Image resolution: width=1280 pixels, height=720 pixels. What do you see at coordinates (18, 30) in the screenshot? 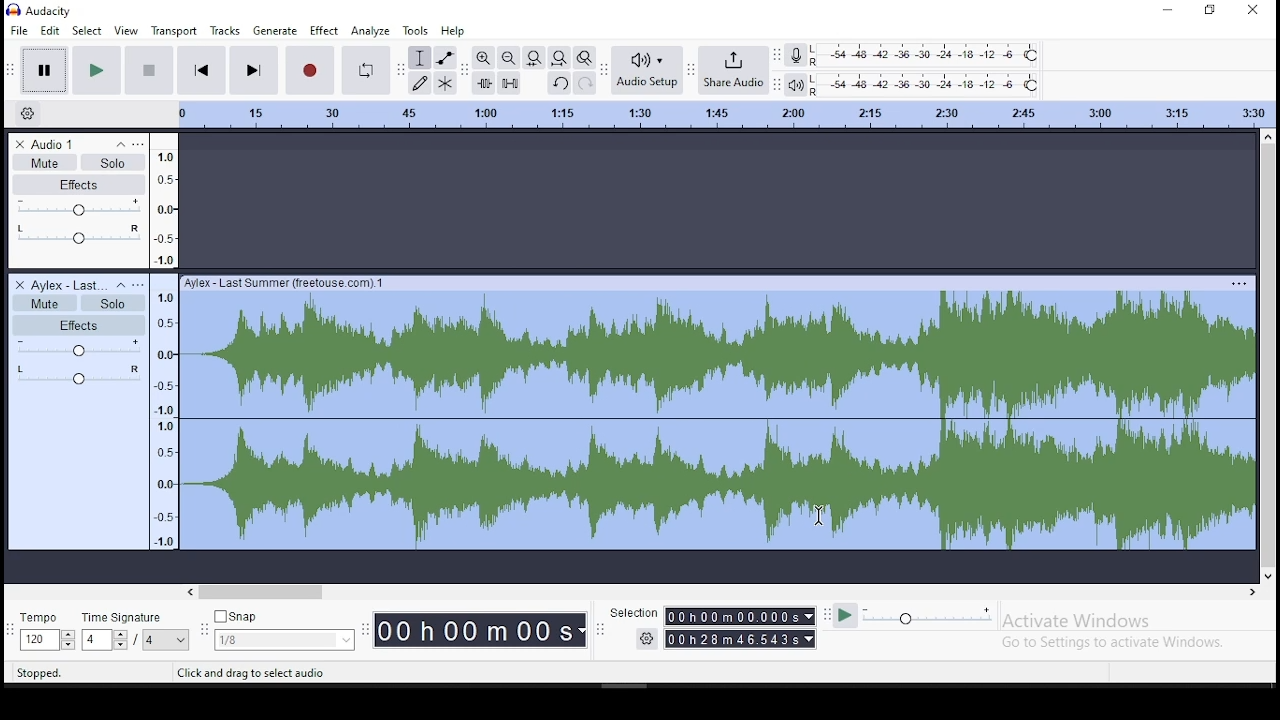
I see `file` at bounding box center [18, 30].